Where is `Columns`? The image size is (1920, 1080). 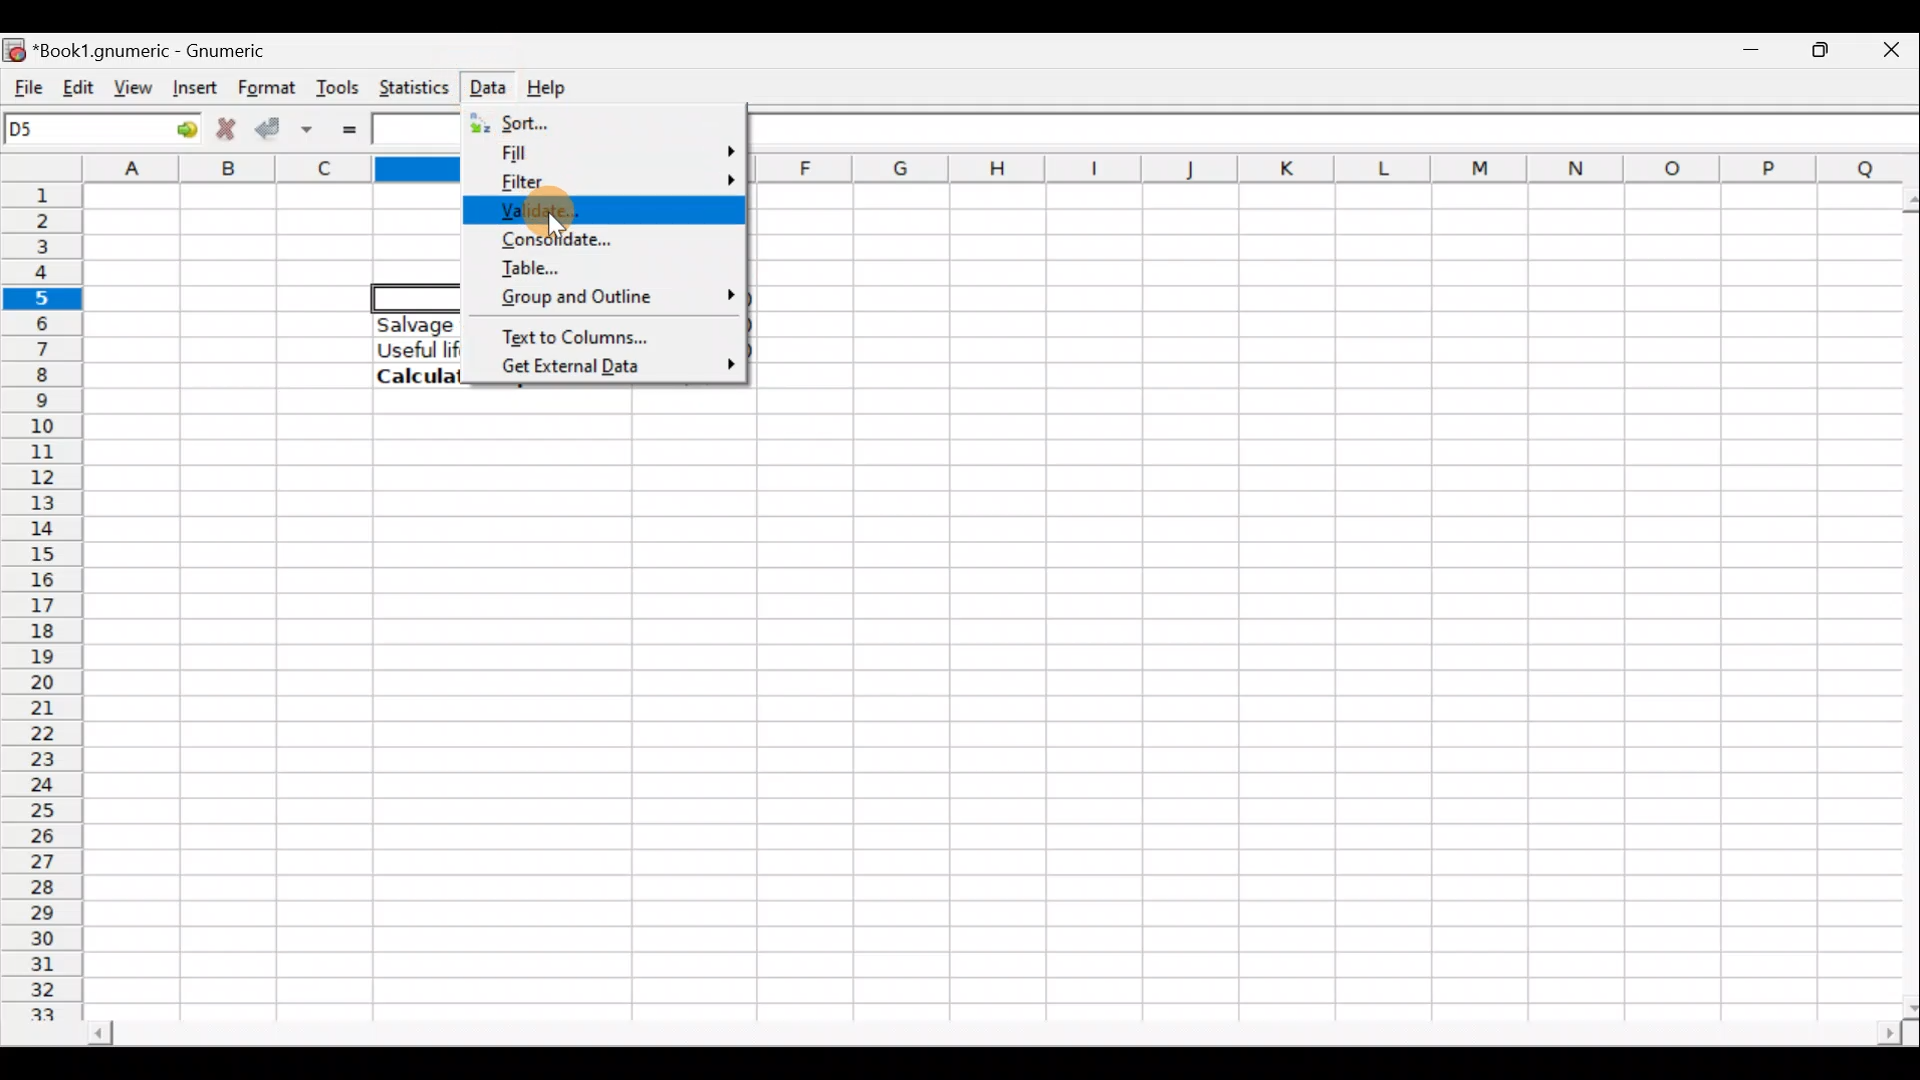 Columns is located at coordinates (1334, 169).